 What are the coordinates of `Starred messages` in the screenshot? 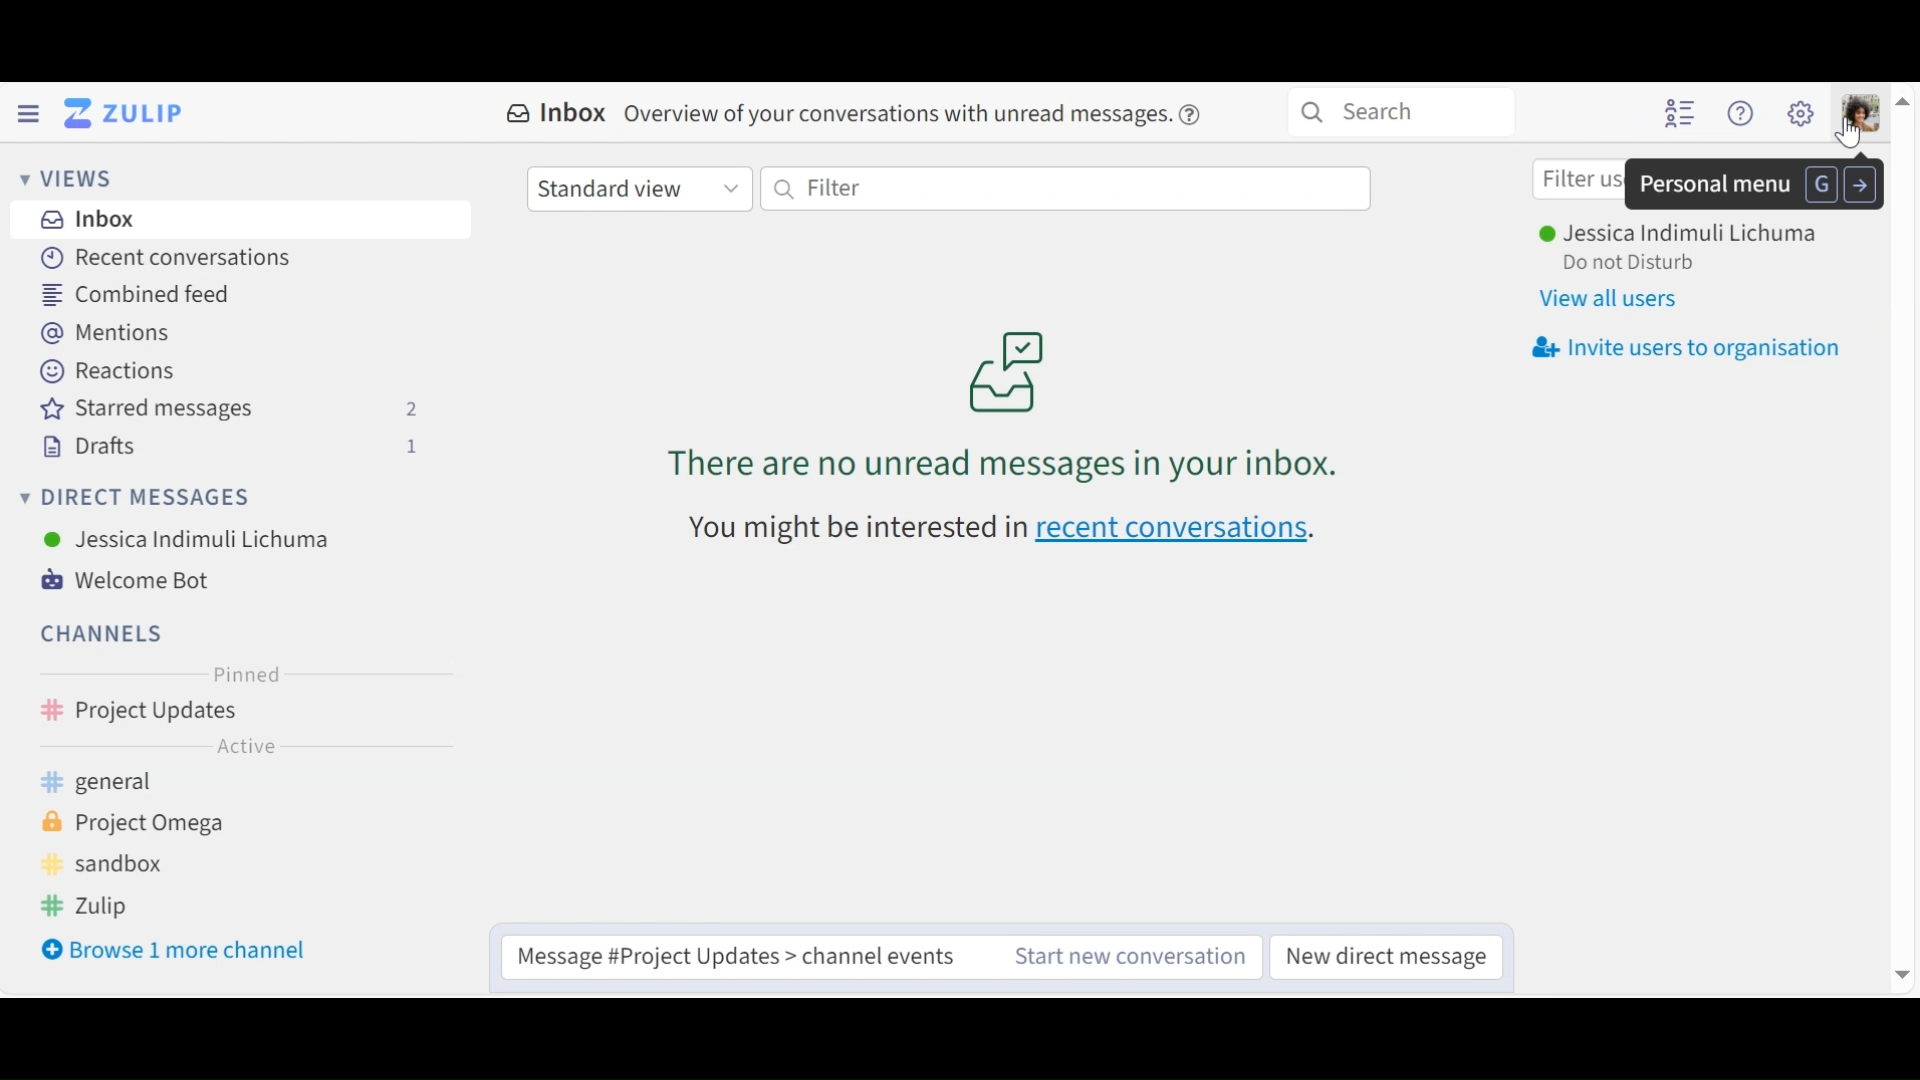 It's located at (235, 412).